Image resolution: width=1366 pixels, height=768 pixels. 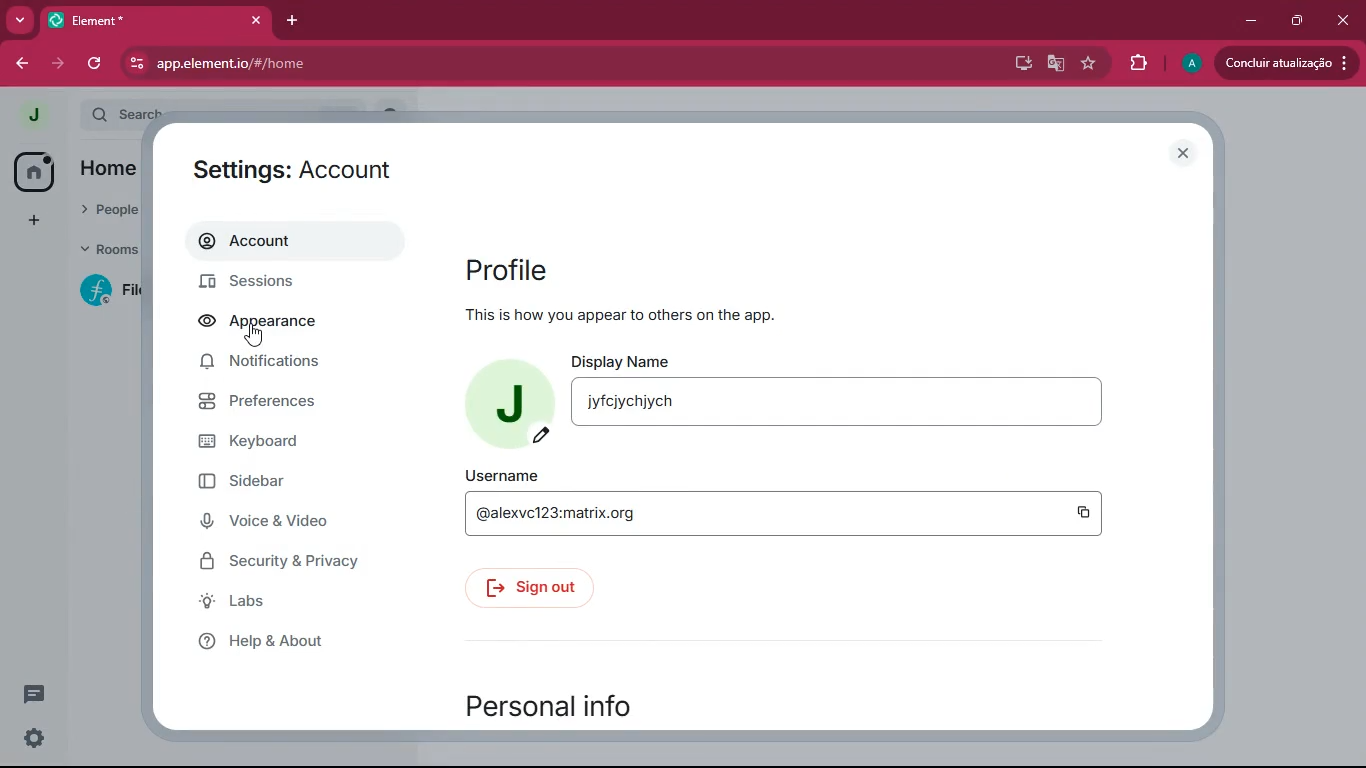 What do you see at coordinates (507, 474) in the screenshot?
I see `Username` at bounding box center [507, 474].